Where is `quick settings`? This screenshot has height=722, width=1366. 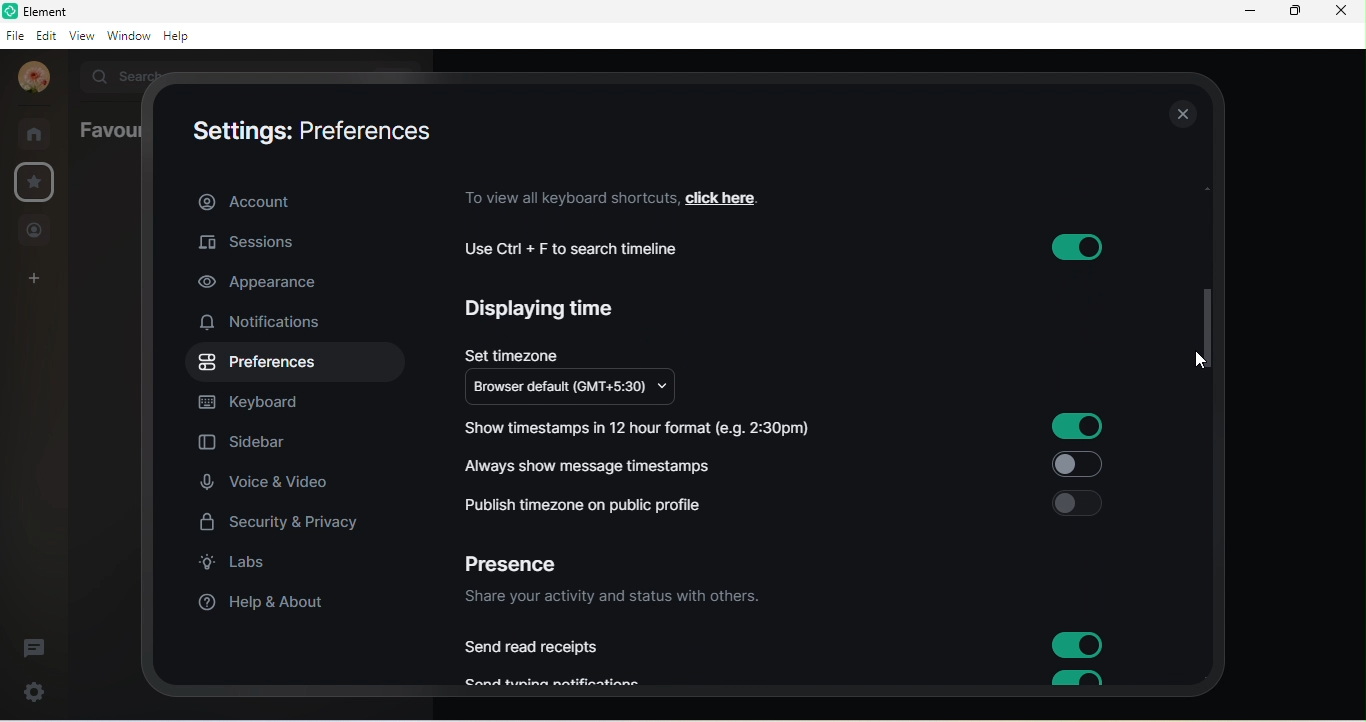 quick settings is located at coordinates (27, 692).